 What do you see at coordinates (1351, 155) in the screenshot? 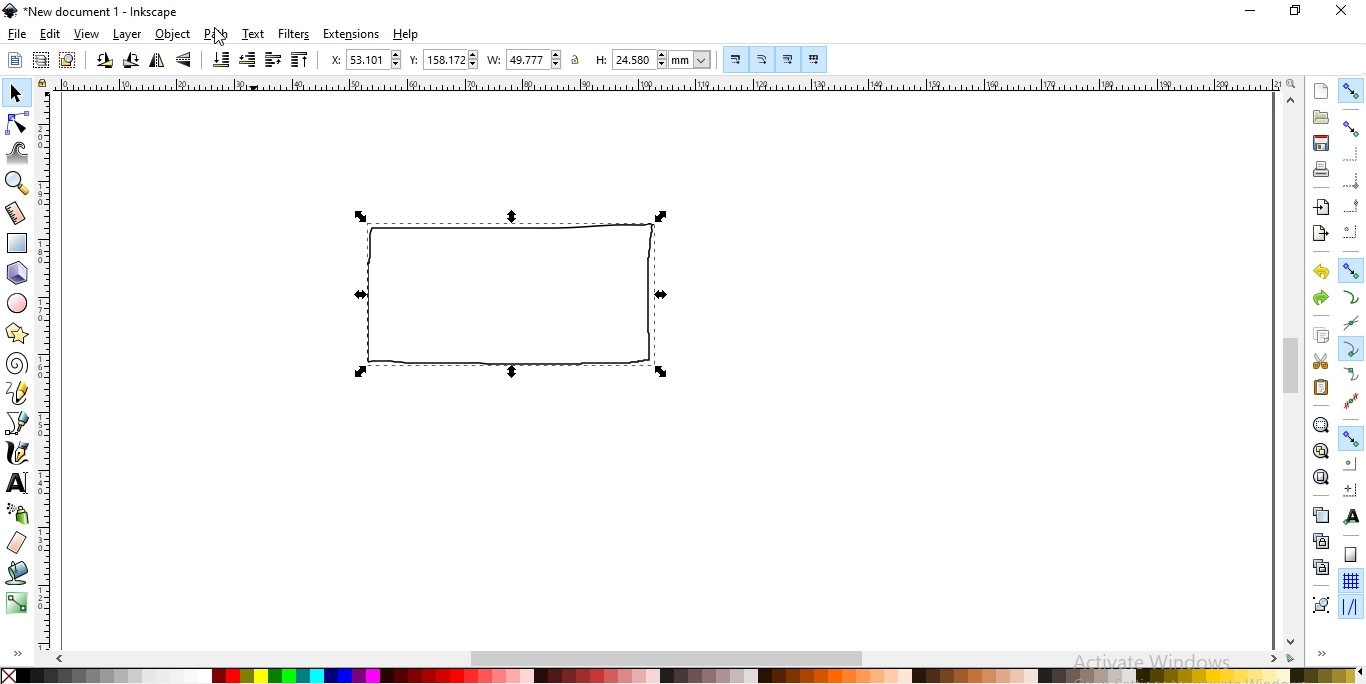
I see `snap to edges of bounding box` at bounding box center [1351, 155].